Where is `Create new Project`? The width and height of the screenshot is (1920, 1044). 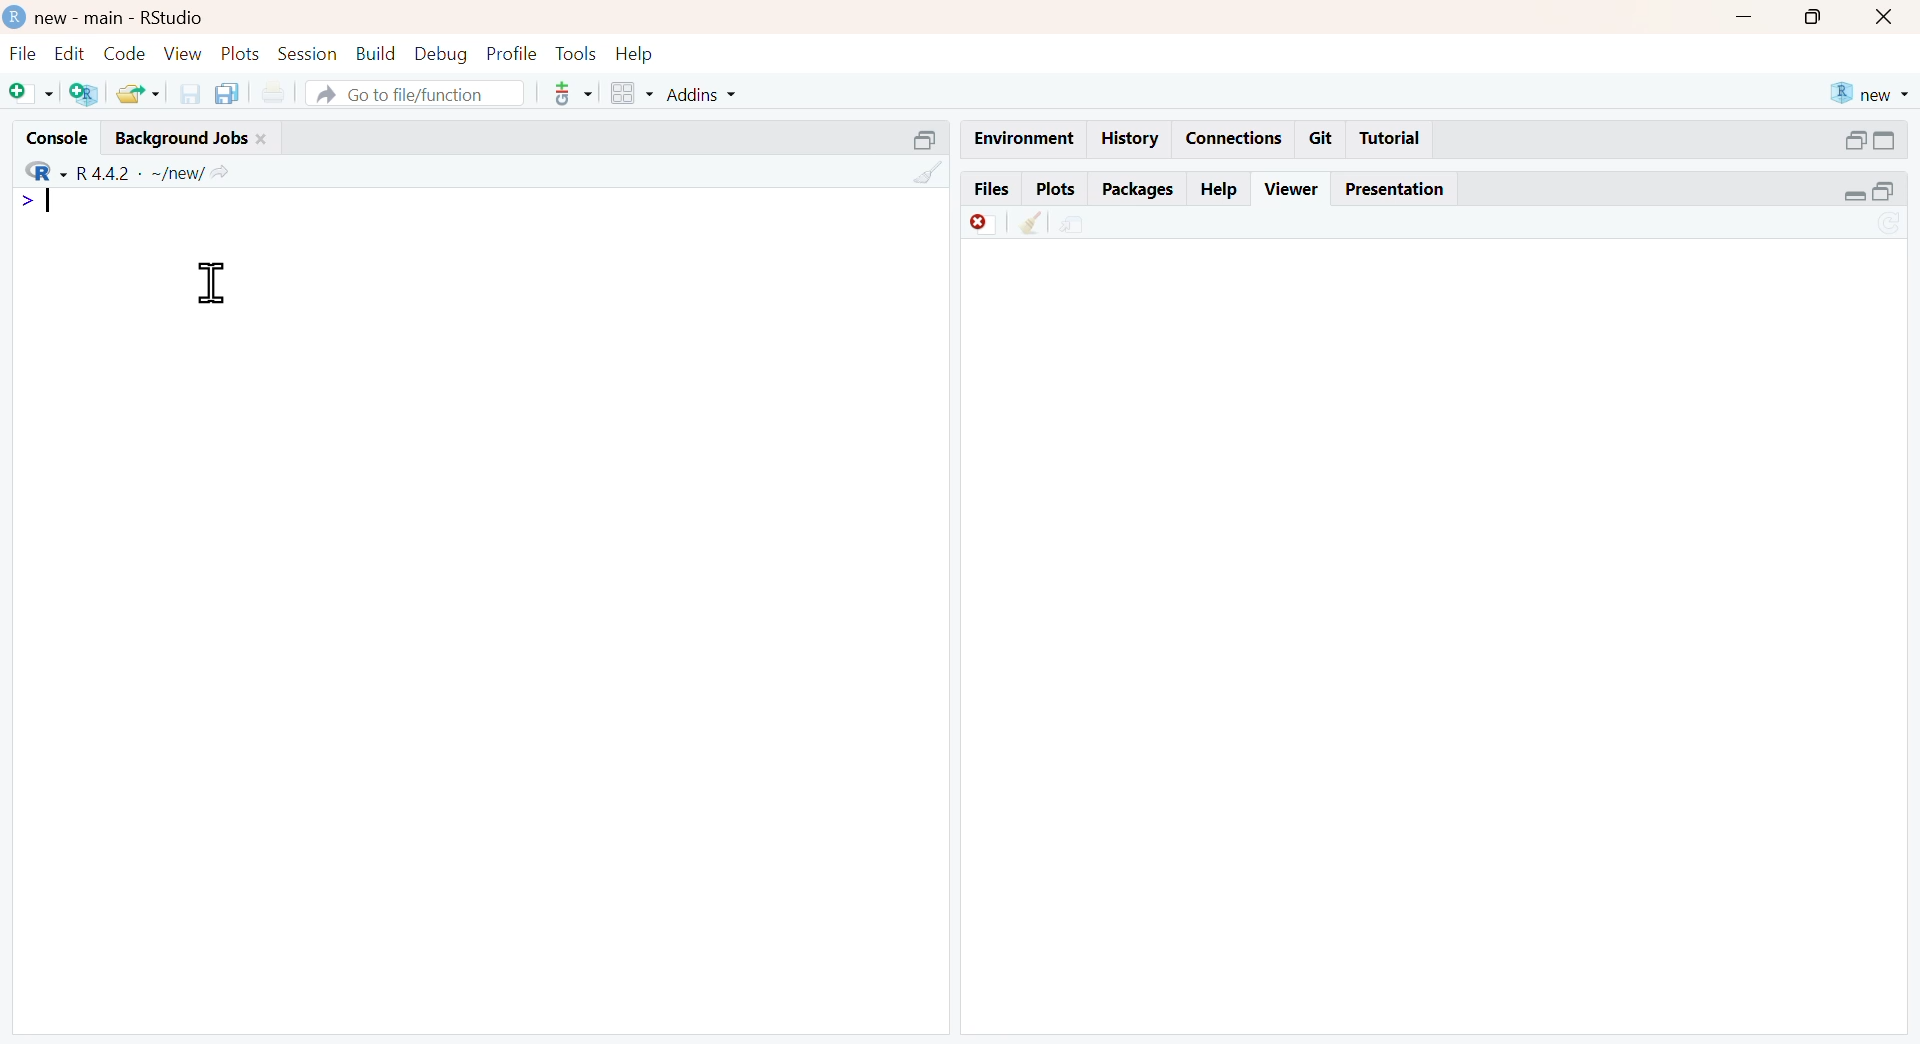
Create new Project is located at coordinates (83, 95).